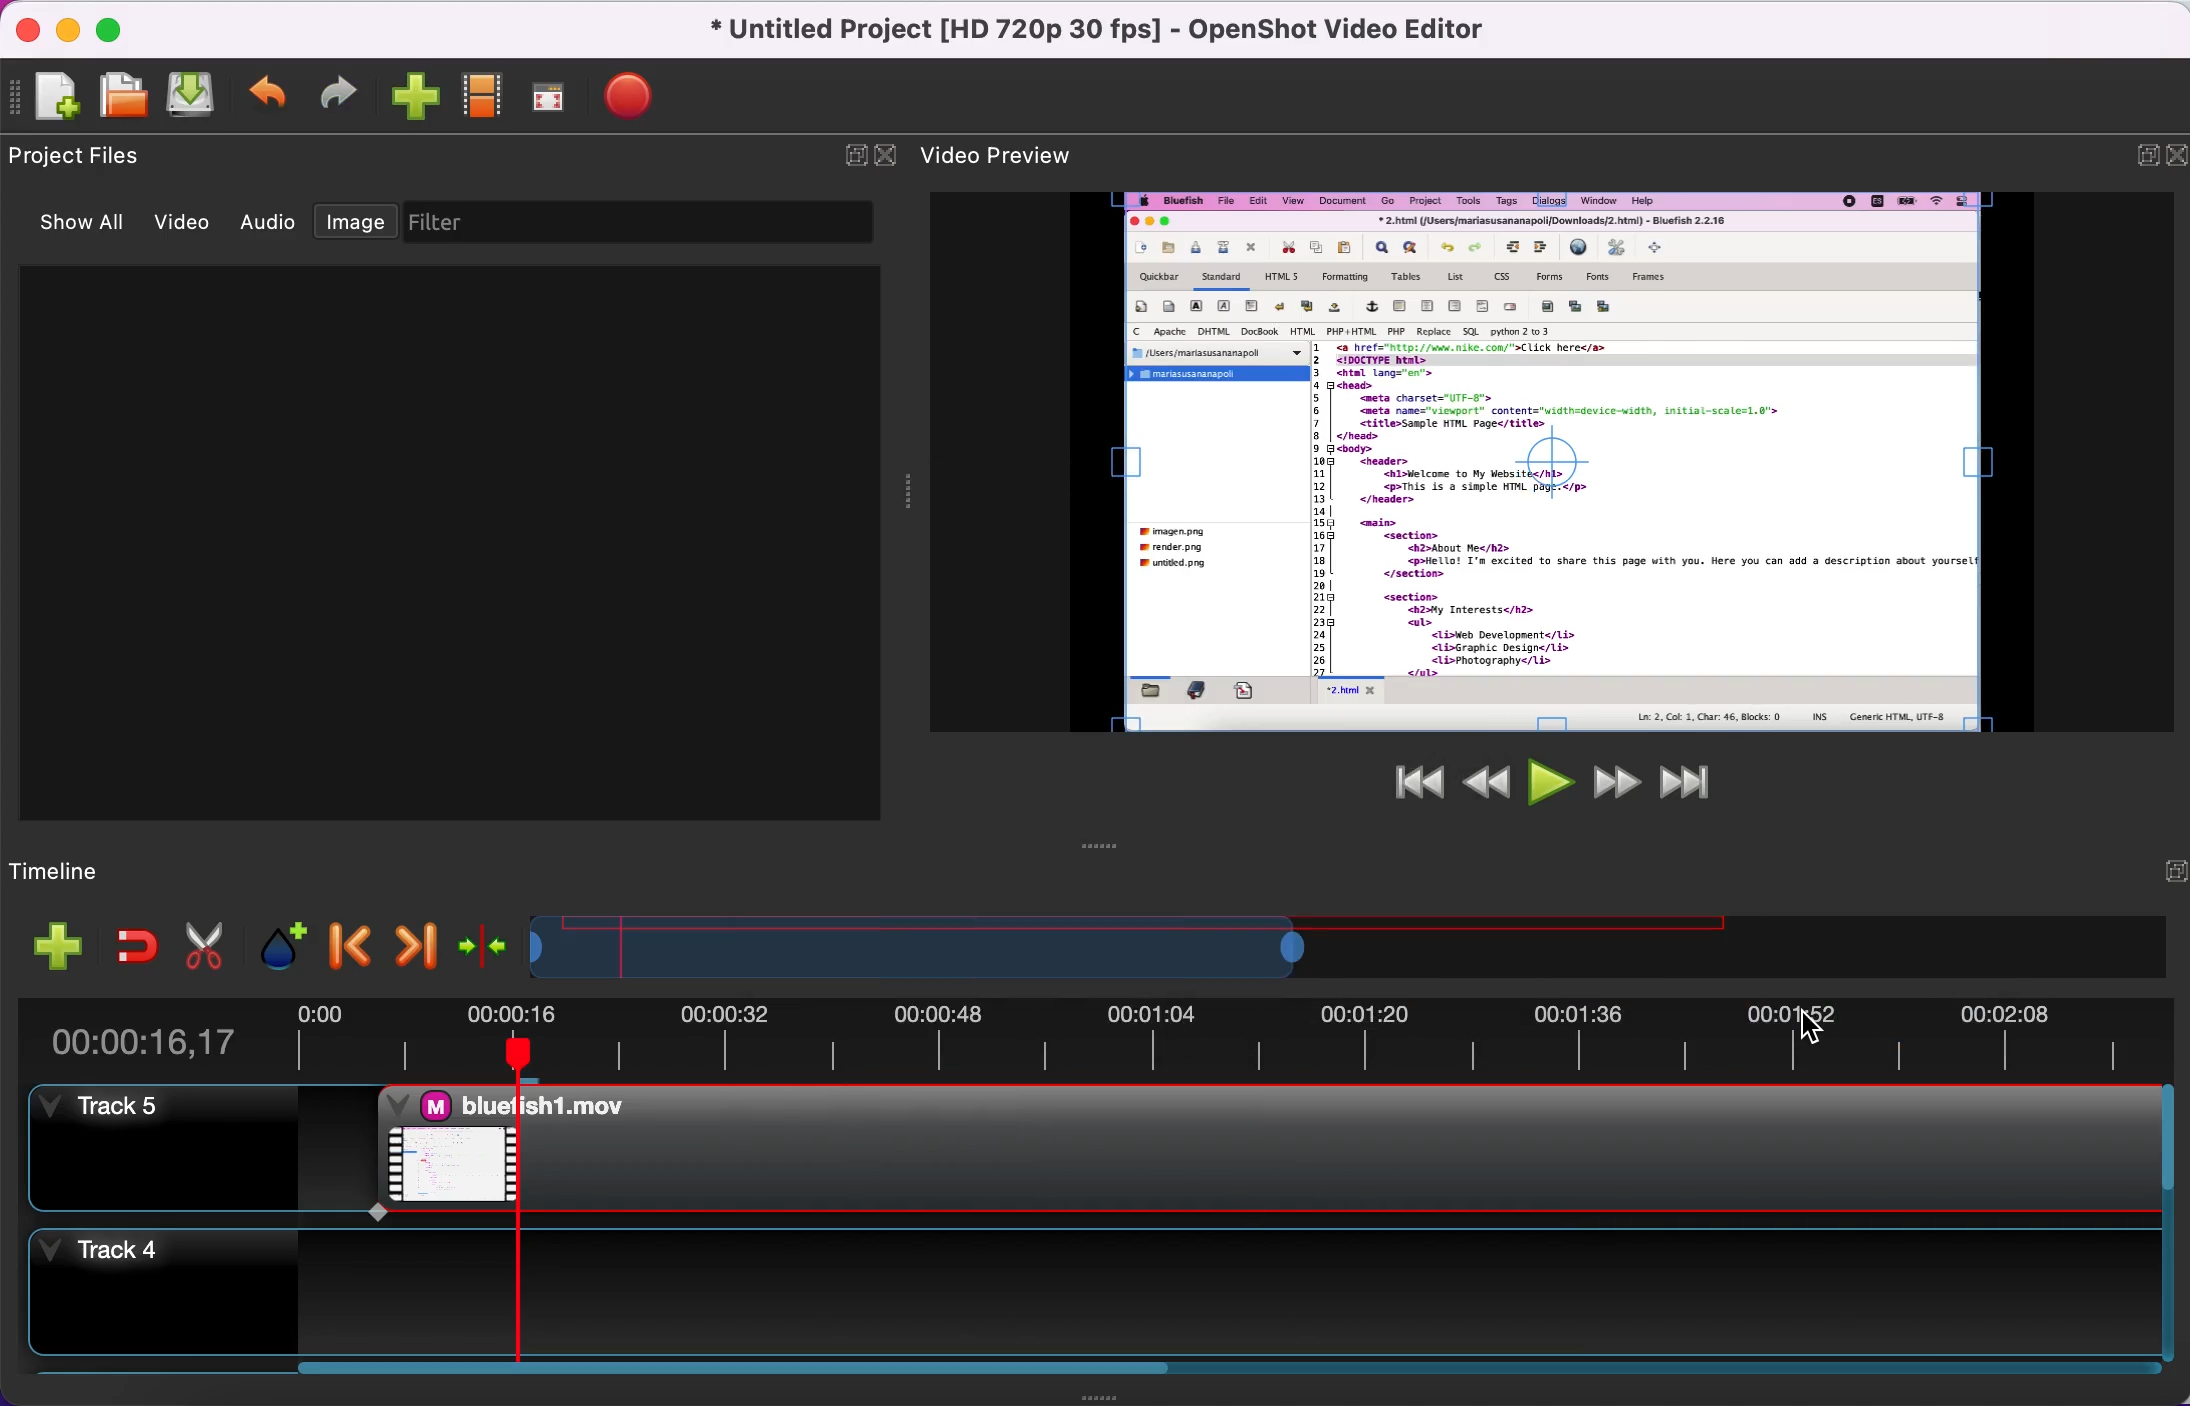 The width and height of the screenshot is (2190, 1406). Describe the element at coordinates (1611, 781) in the screenshot. I see `fast forward` at that location.